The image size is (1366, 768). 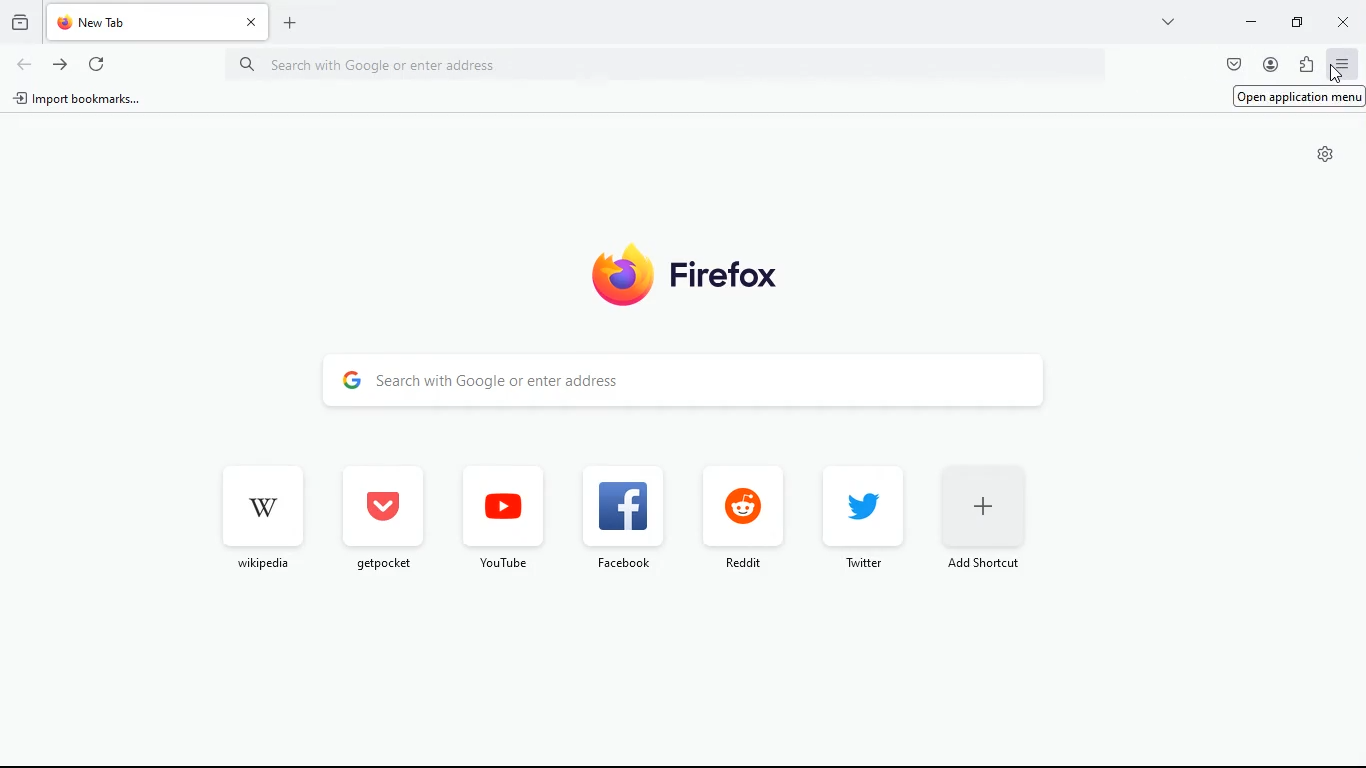 I want to click on import bookmarks, so click(x=84, y=100).